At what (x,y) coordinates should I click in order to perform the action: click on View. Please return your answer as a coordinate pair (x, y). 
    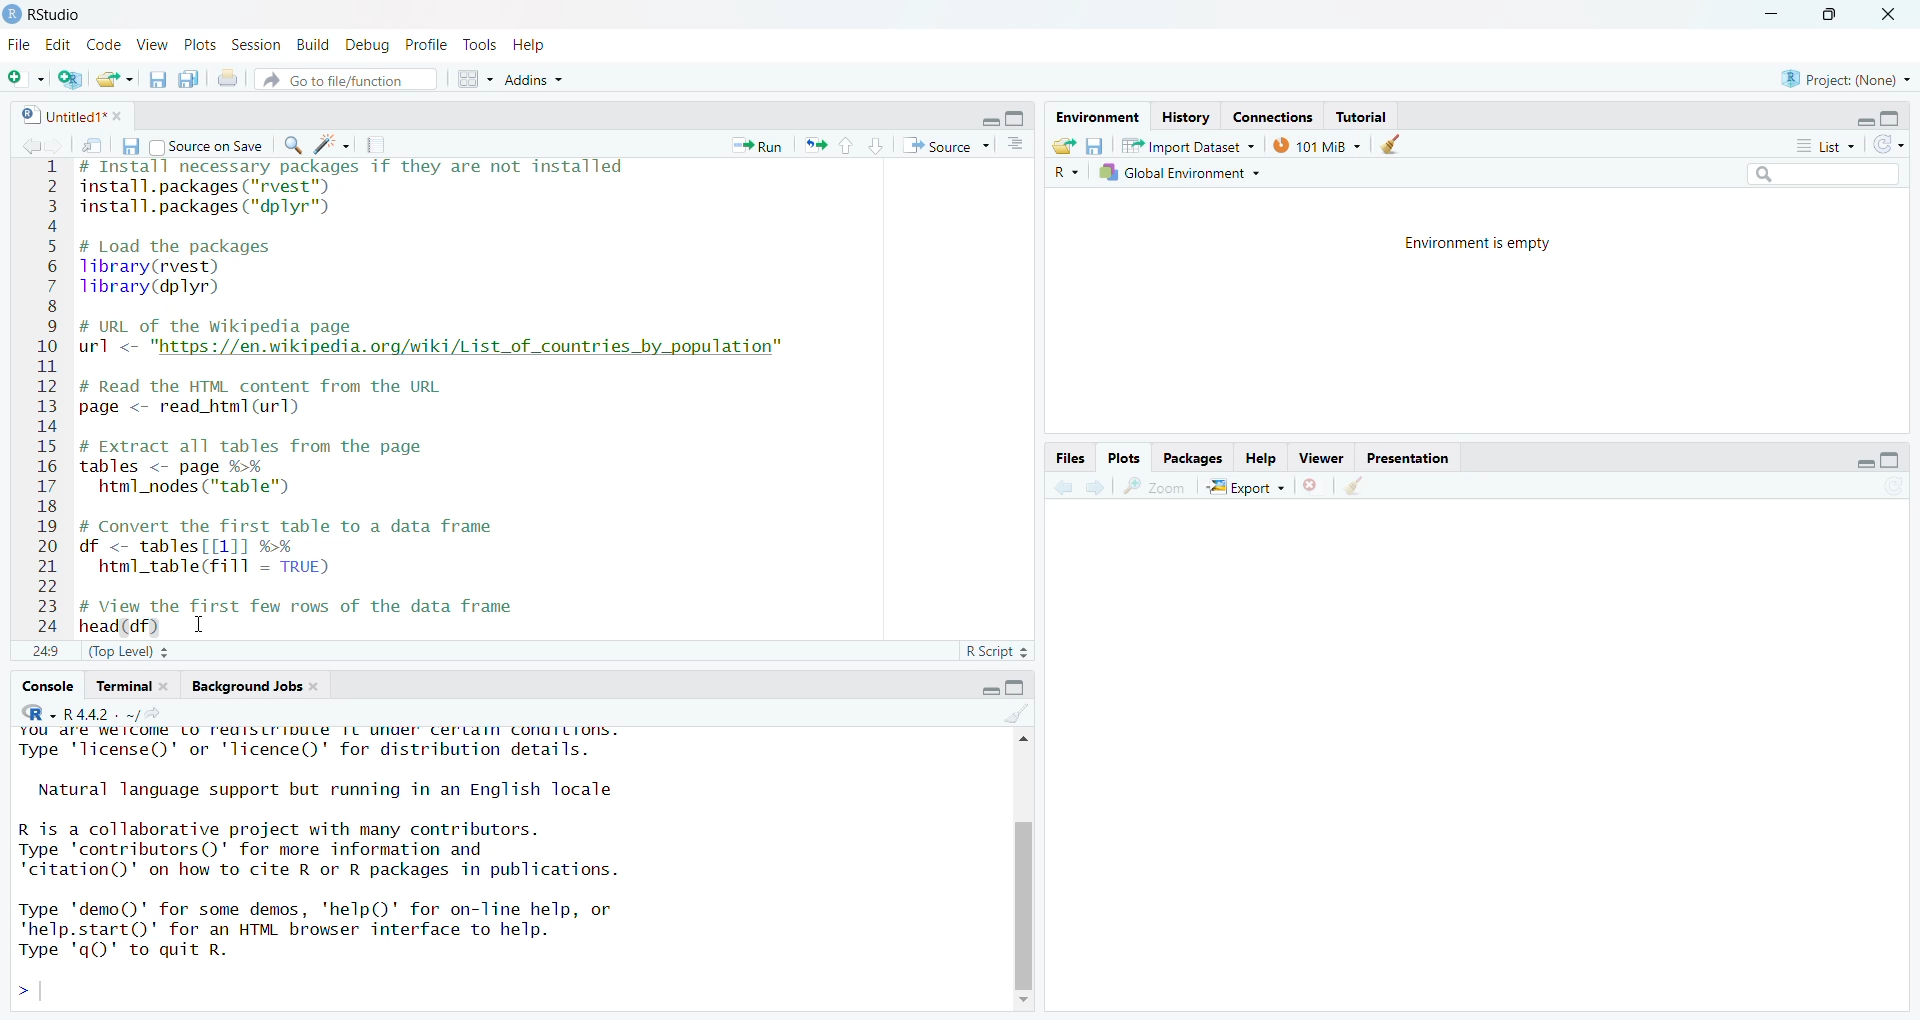
    Looking at the image, I should click on (153, 45).